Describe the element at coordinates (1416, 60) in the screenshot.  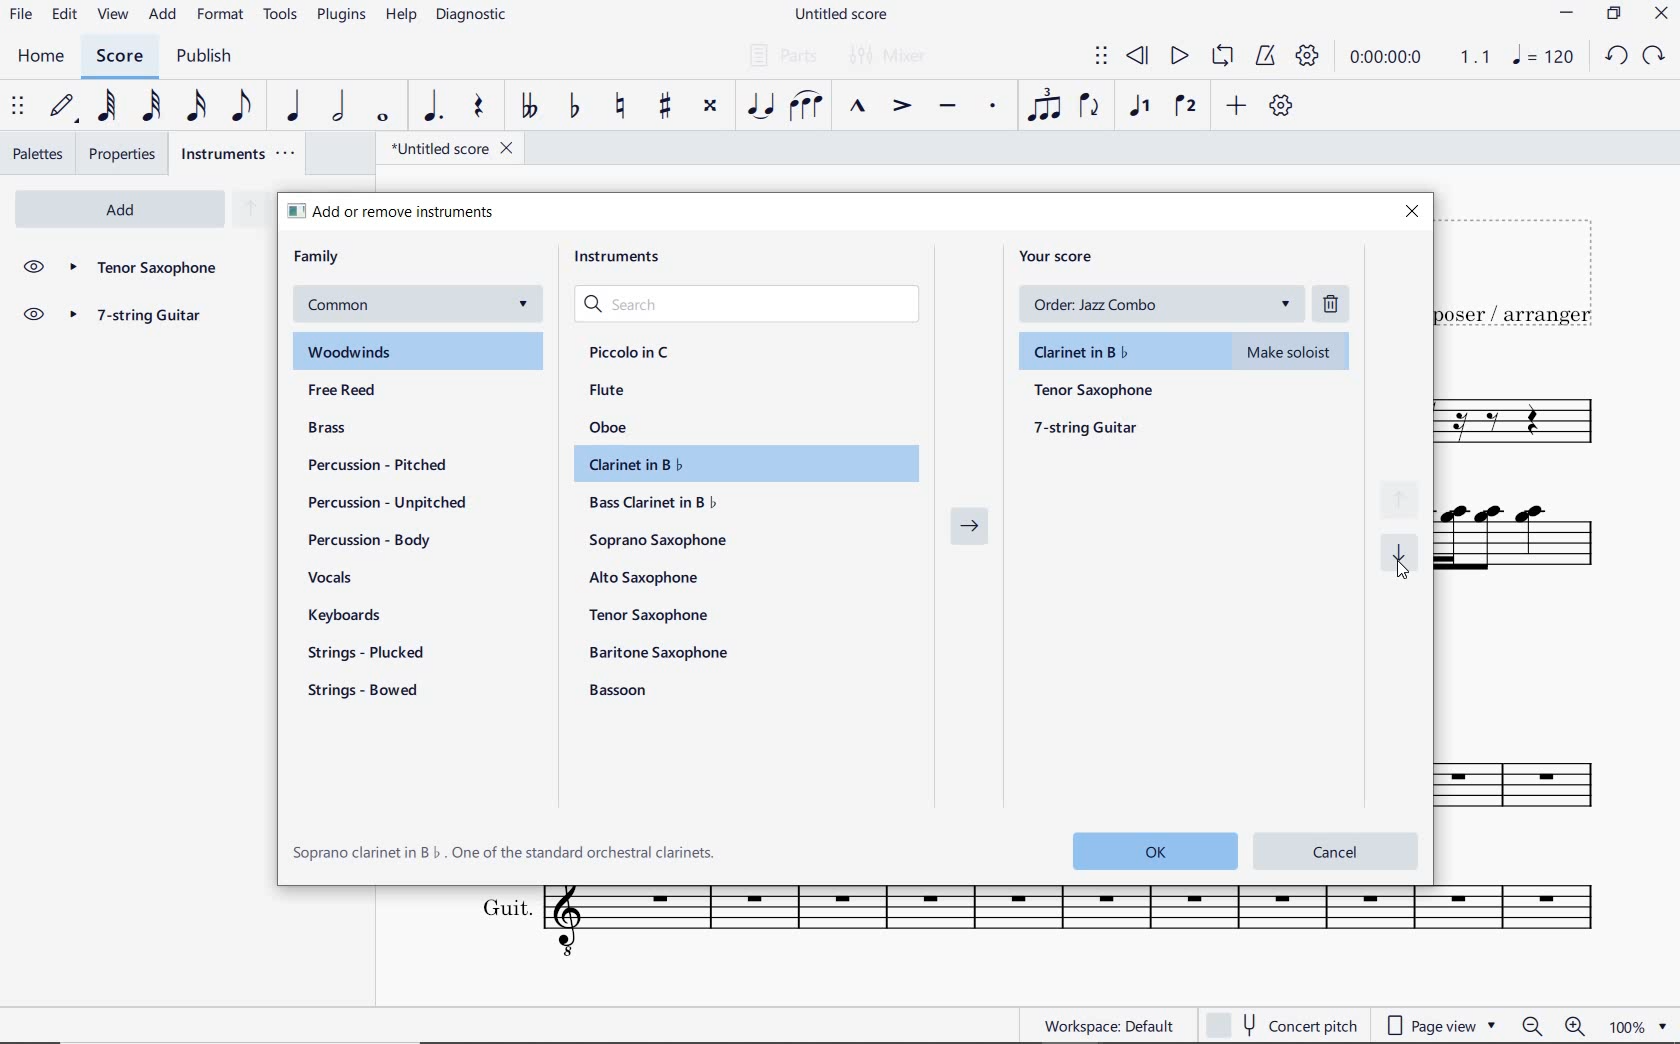
I see `PLAY SPEED` at that location.